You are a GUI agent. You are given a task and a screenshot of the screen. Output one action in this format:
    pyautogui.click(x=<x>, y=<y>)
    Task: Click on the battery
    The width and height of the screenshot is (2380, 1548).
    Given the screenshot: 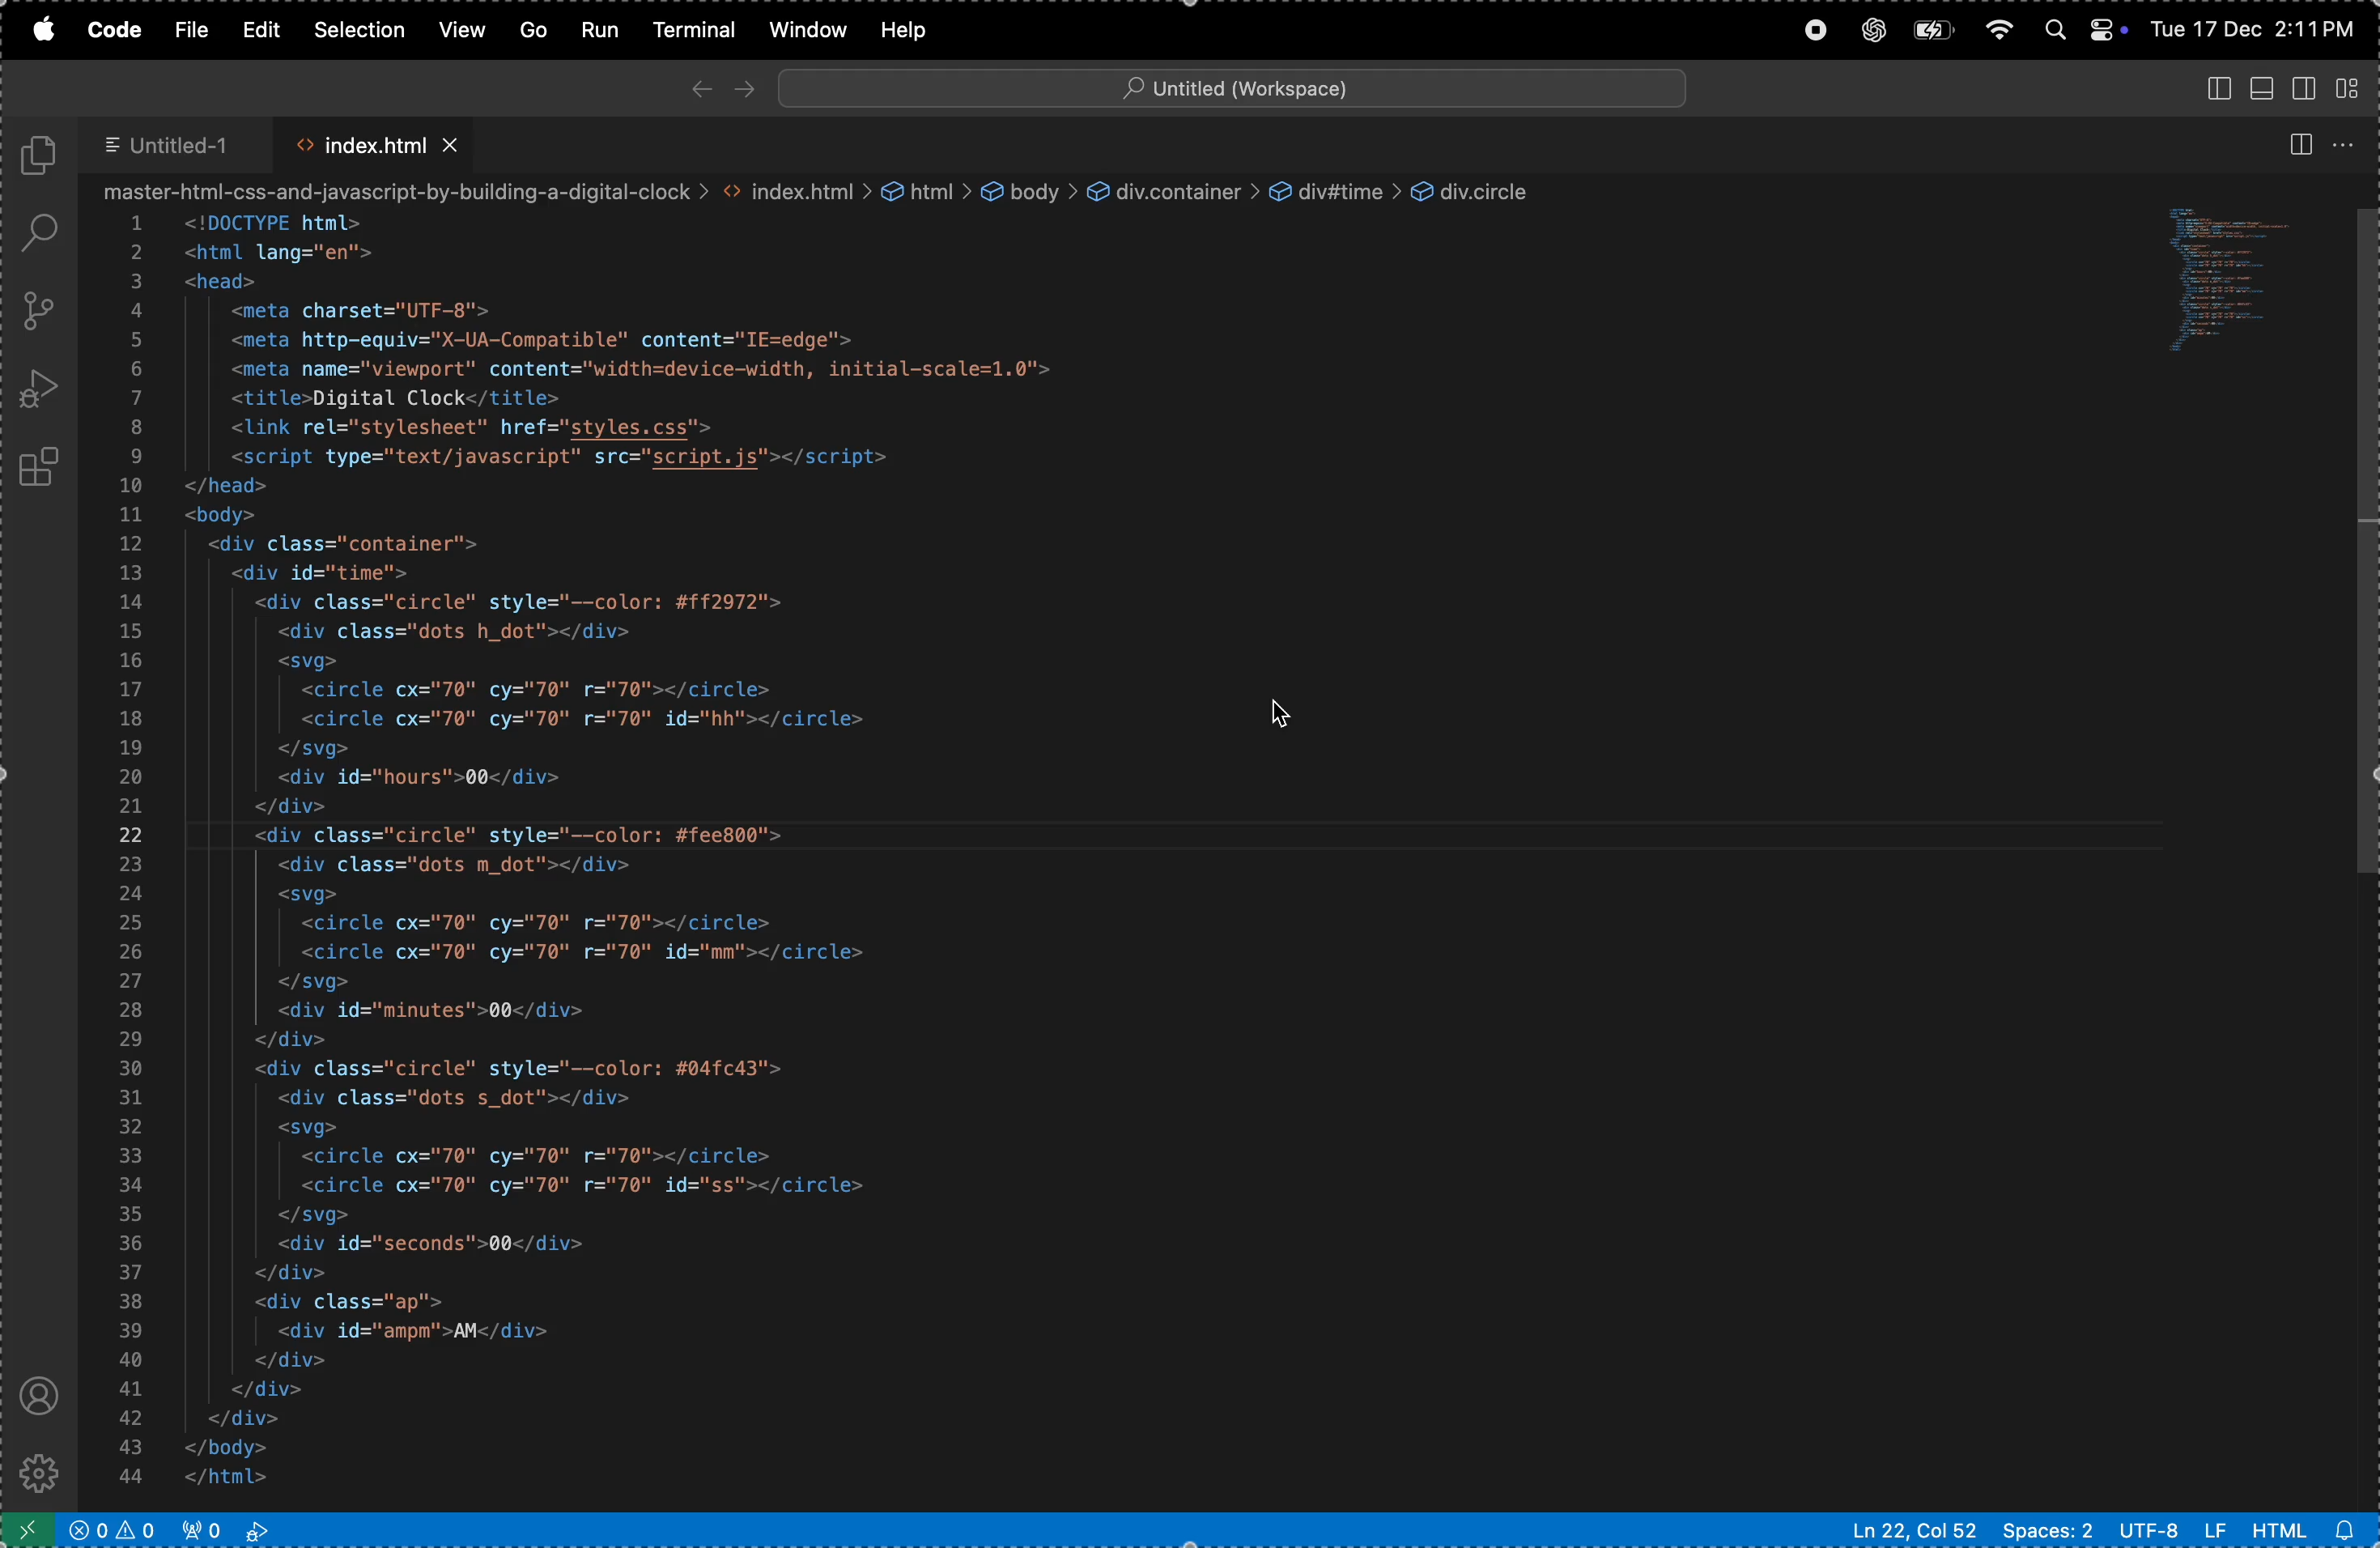 What is the action you would take?
    pyautogui.click(x=1928, y=30)
    